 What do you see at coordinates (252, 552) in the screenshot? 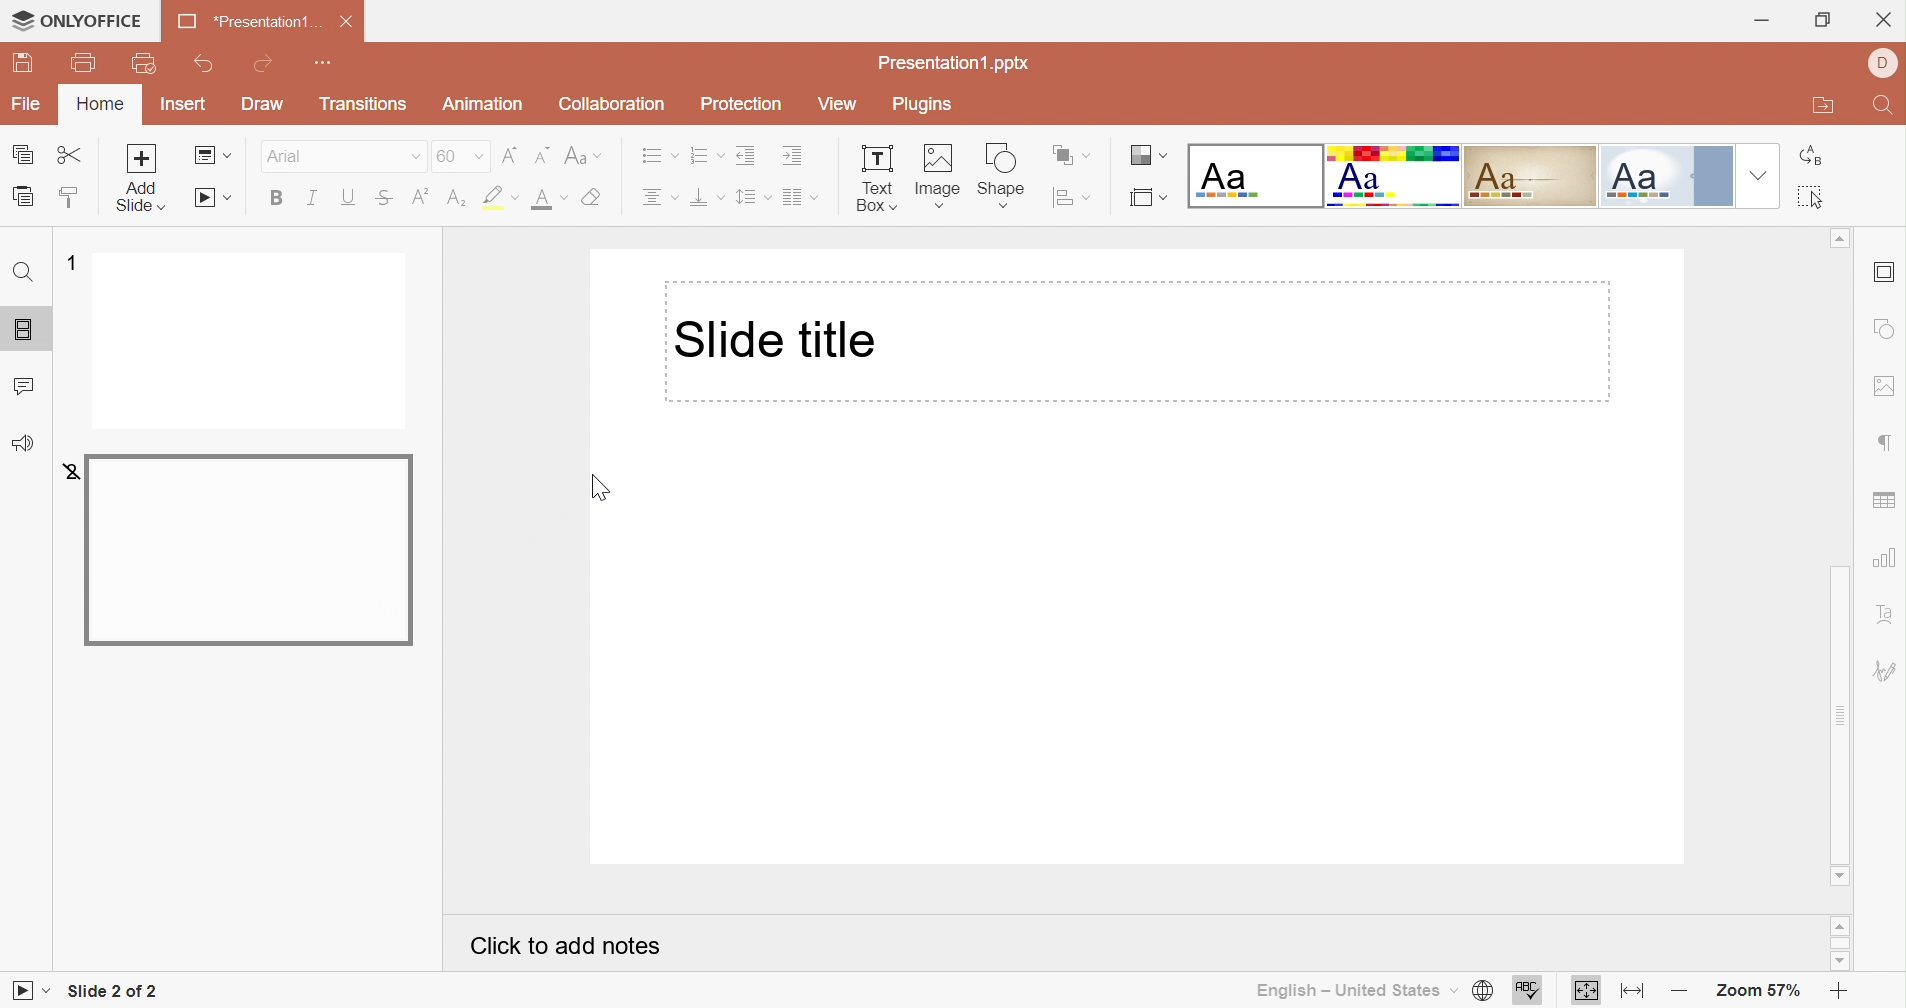
I see `Hidden slide` at bounding box center [252, 552].